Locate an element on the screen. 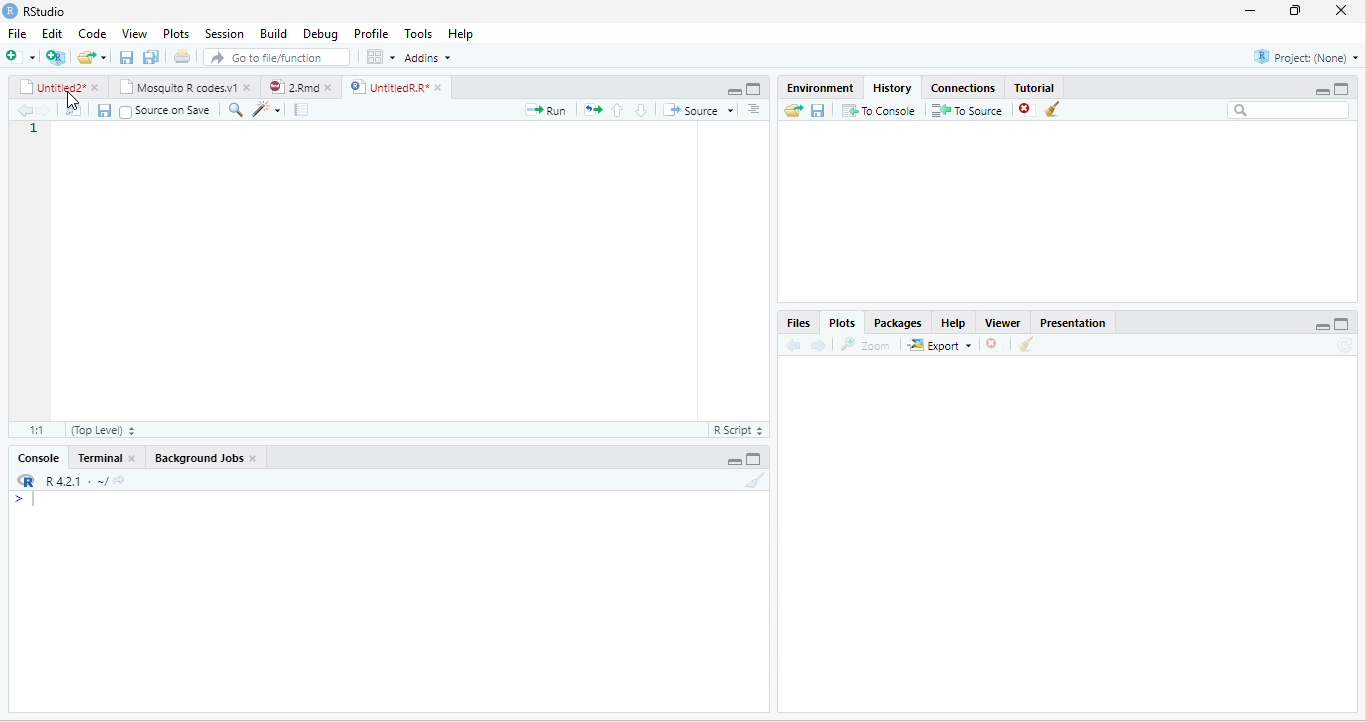 The height and width of the screenshot is (722, 1366). environment  is located at coordinates (812, 86).